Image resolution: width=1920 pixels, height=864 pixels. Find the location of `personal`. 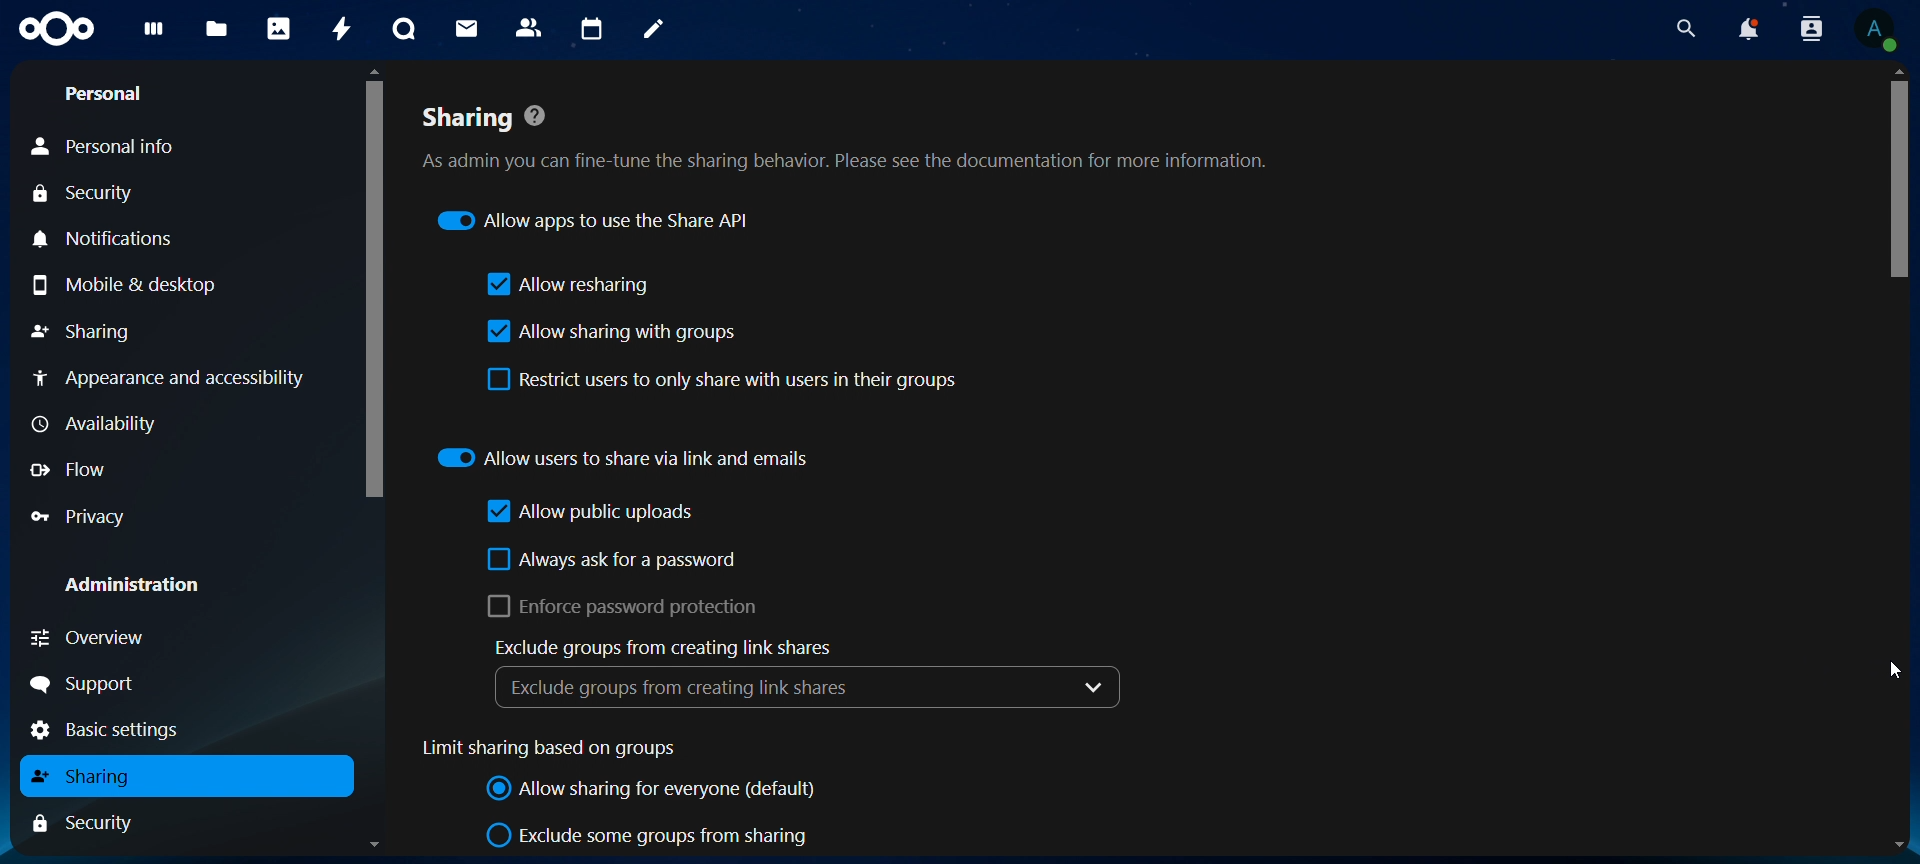

personal is located at coordinates (110, 94).